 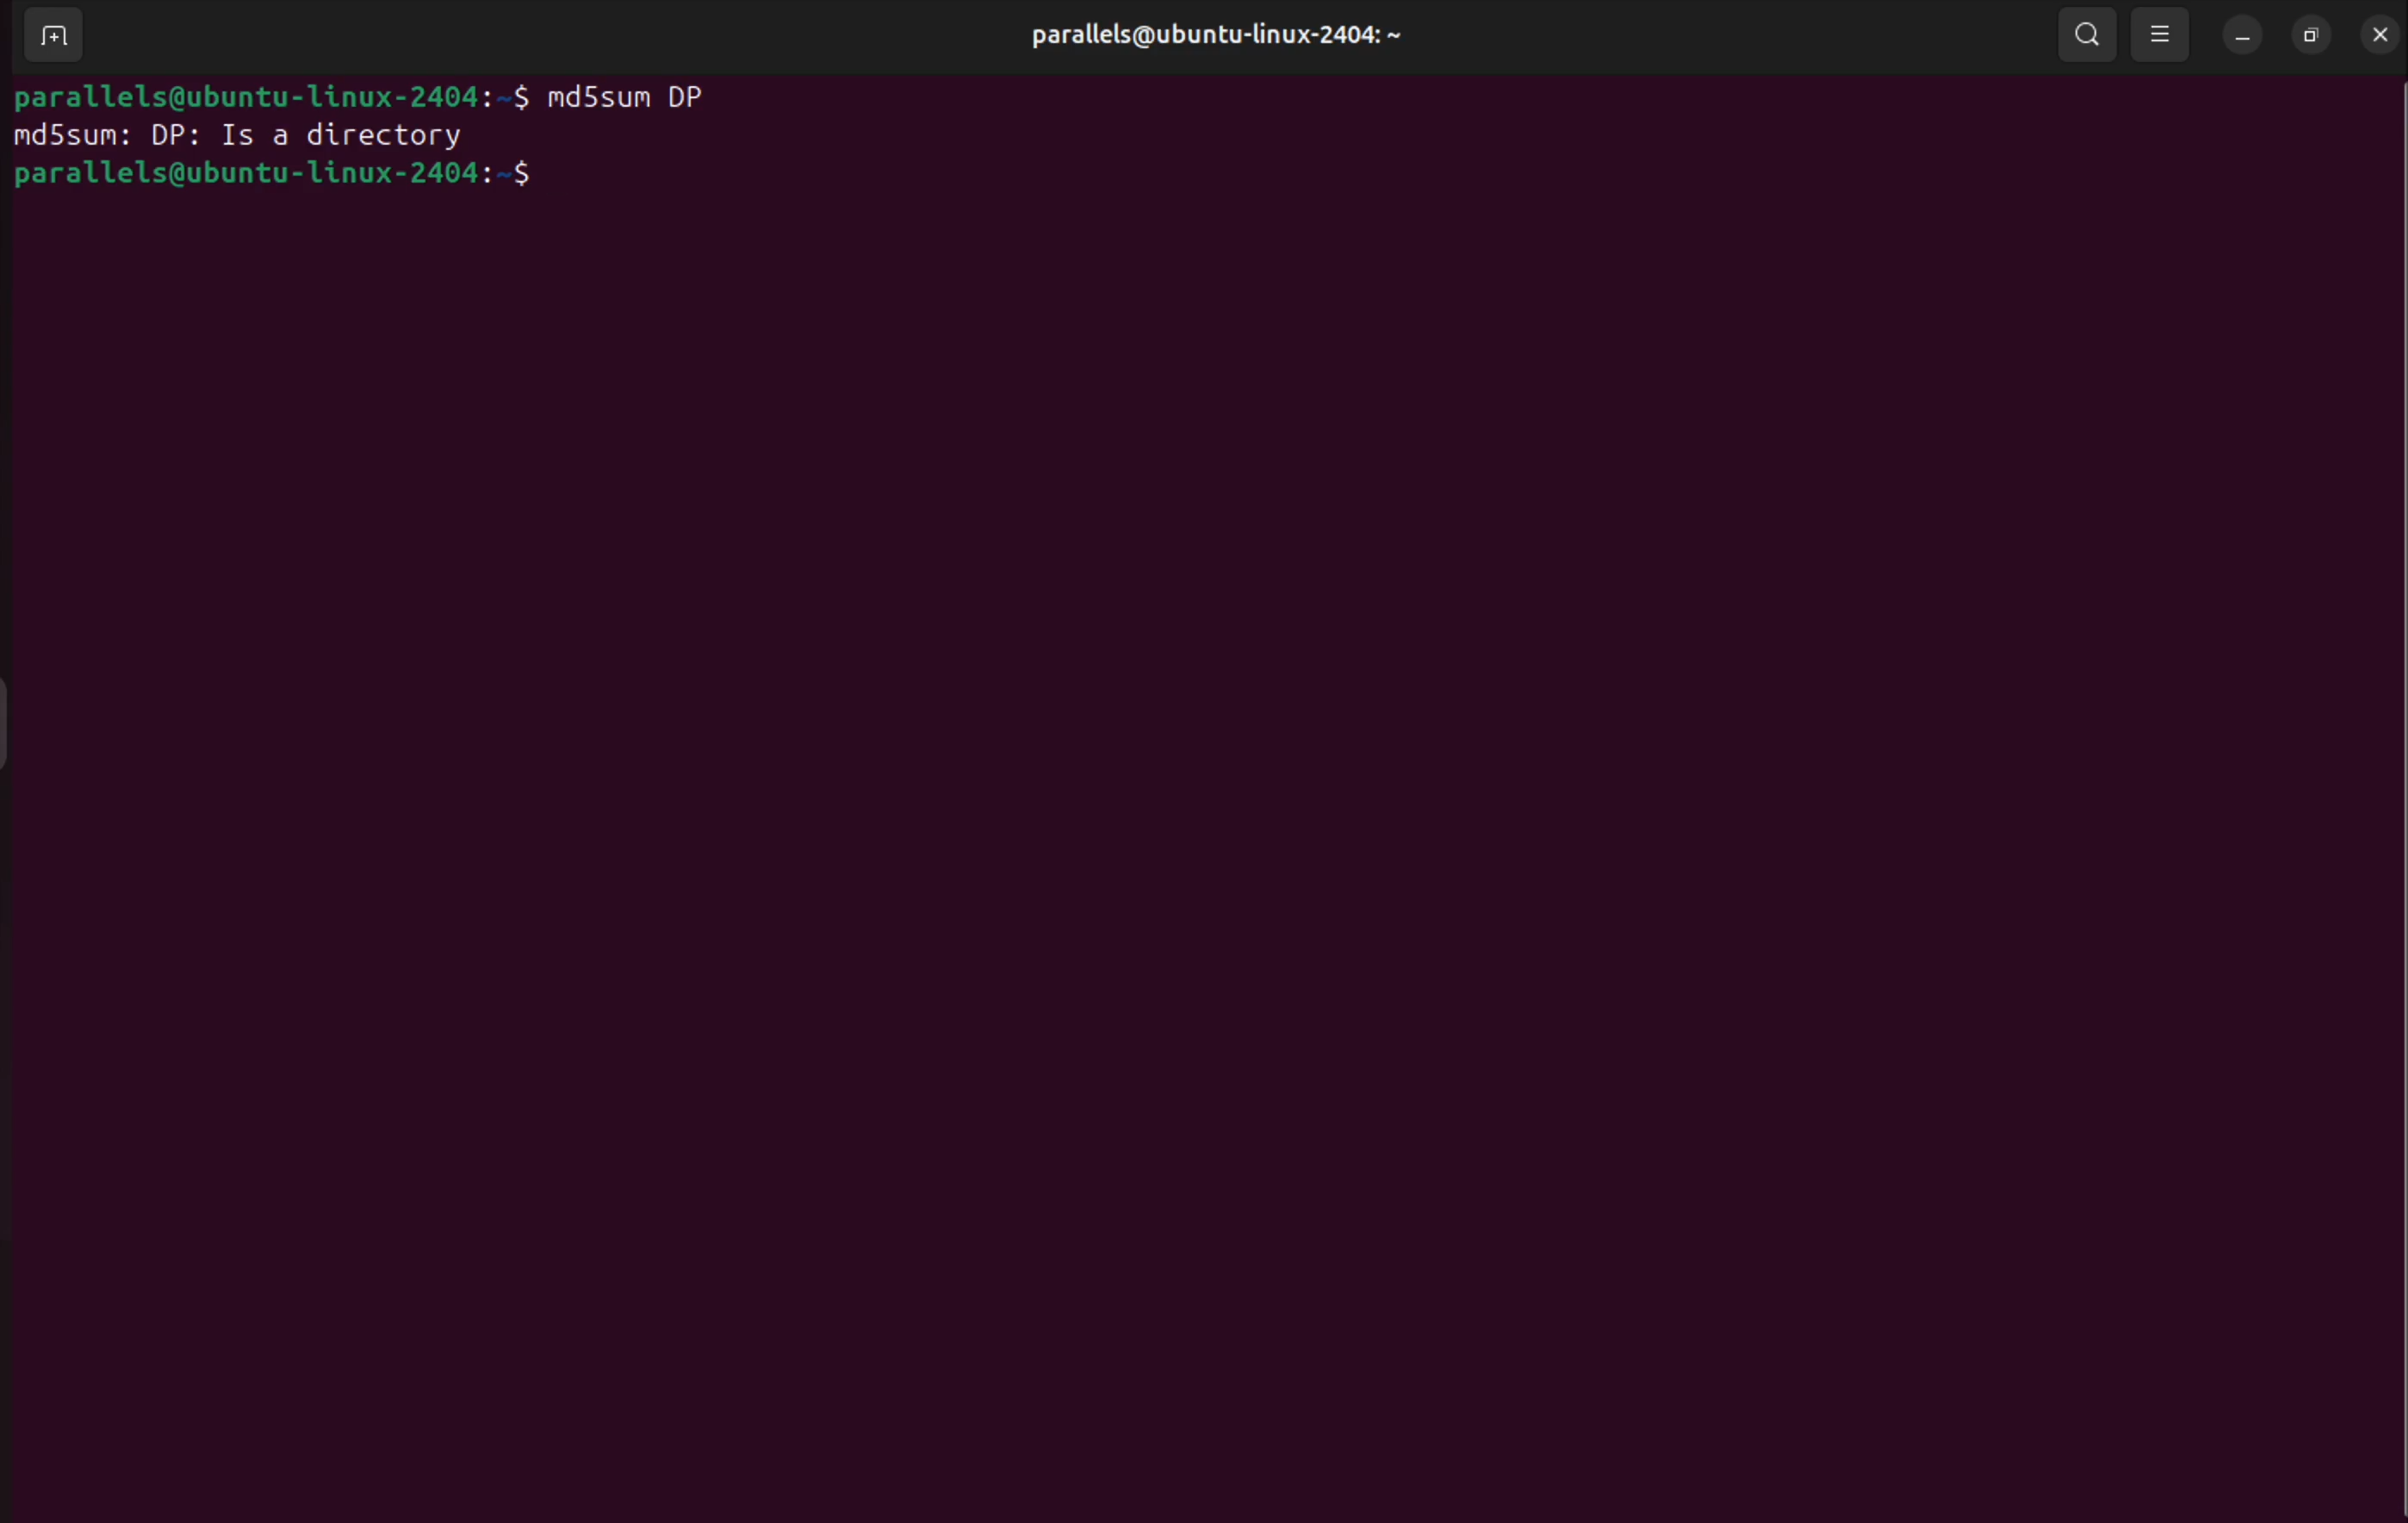 What do you see at coordinates (315, 137) in the screenshot?
I see `DP is directory` at bounding box center [315, 137].